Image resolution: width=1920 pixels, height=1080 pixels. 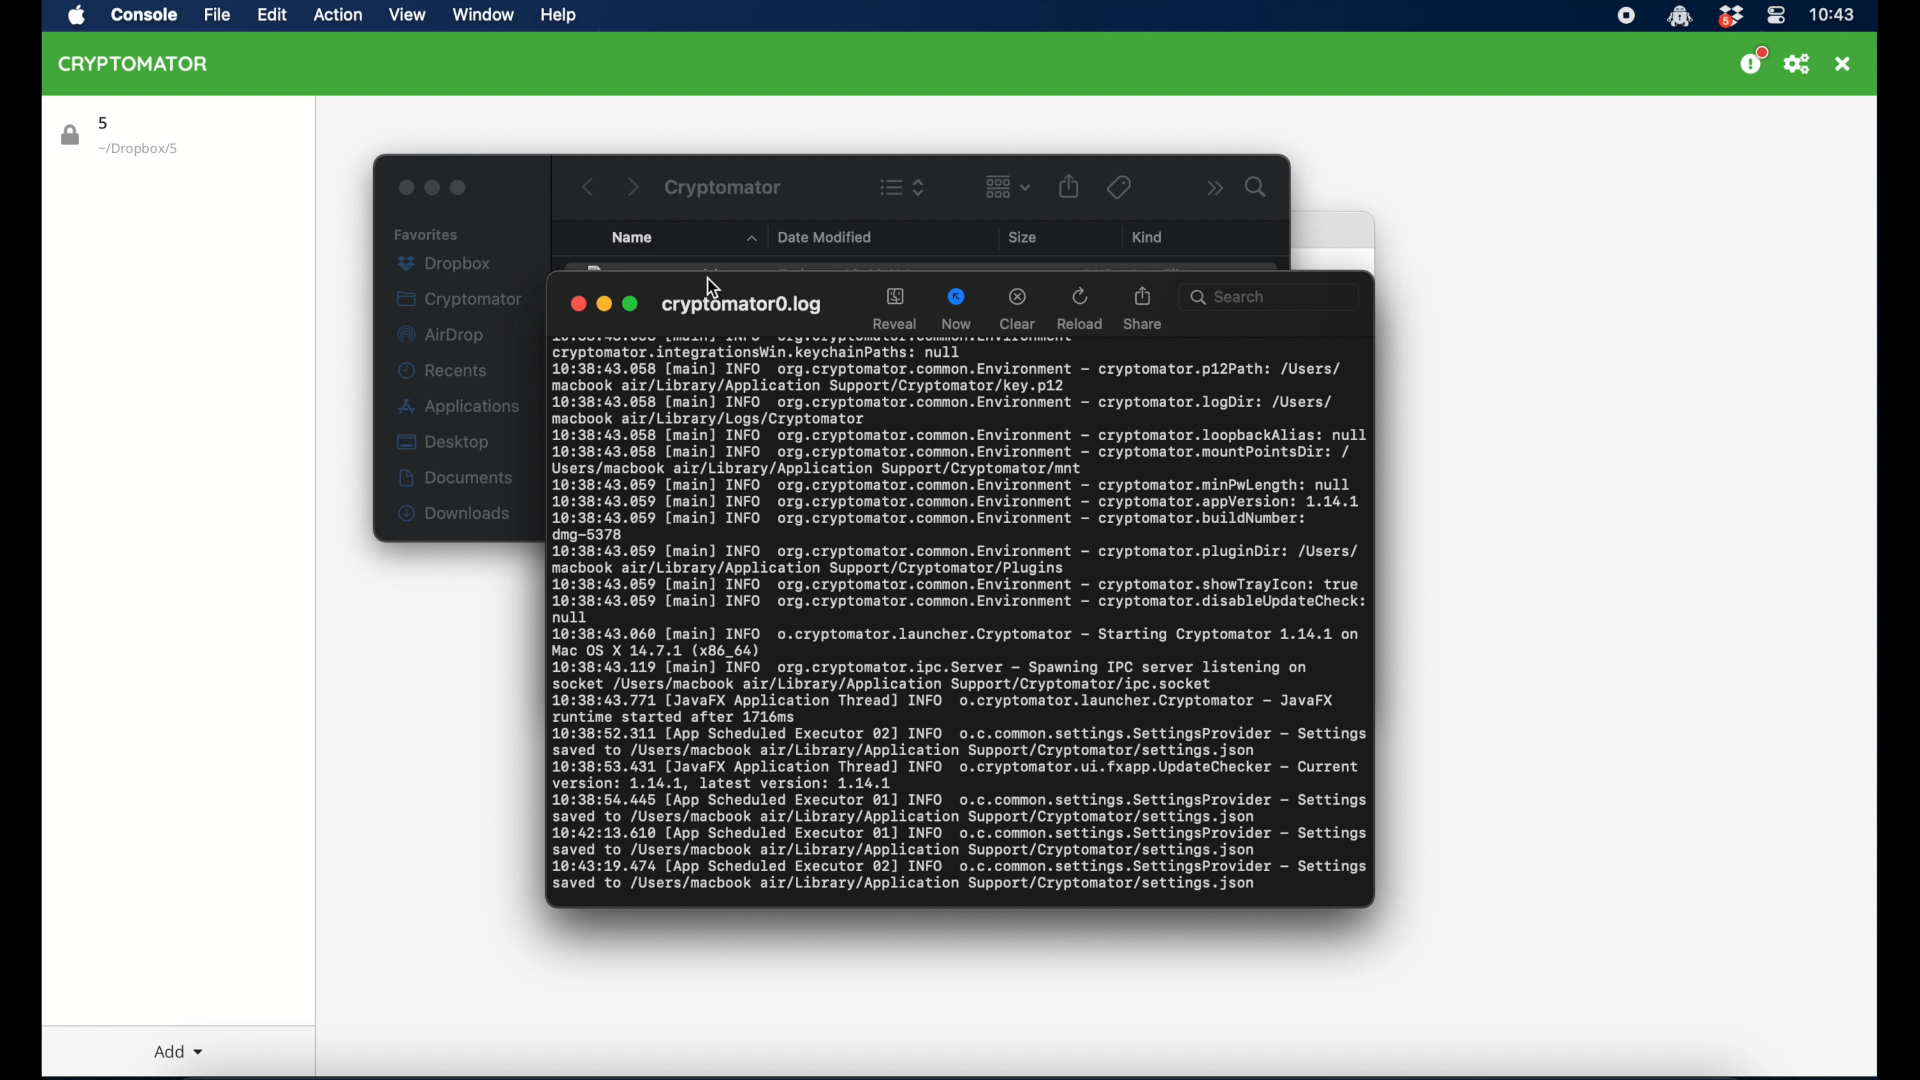 What do you see at coordinates (461, 479) in the screenshot?
I see `documents` at bounding box center [461, 479].